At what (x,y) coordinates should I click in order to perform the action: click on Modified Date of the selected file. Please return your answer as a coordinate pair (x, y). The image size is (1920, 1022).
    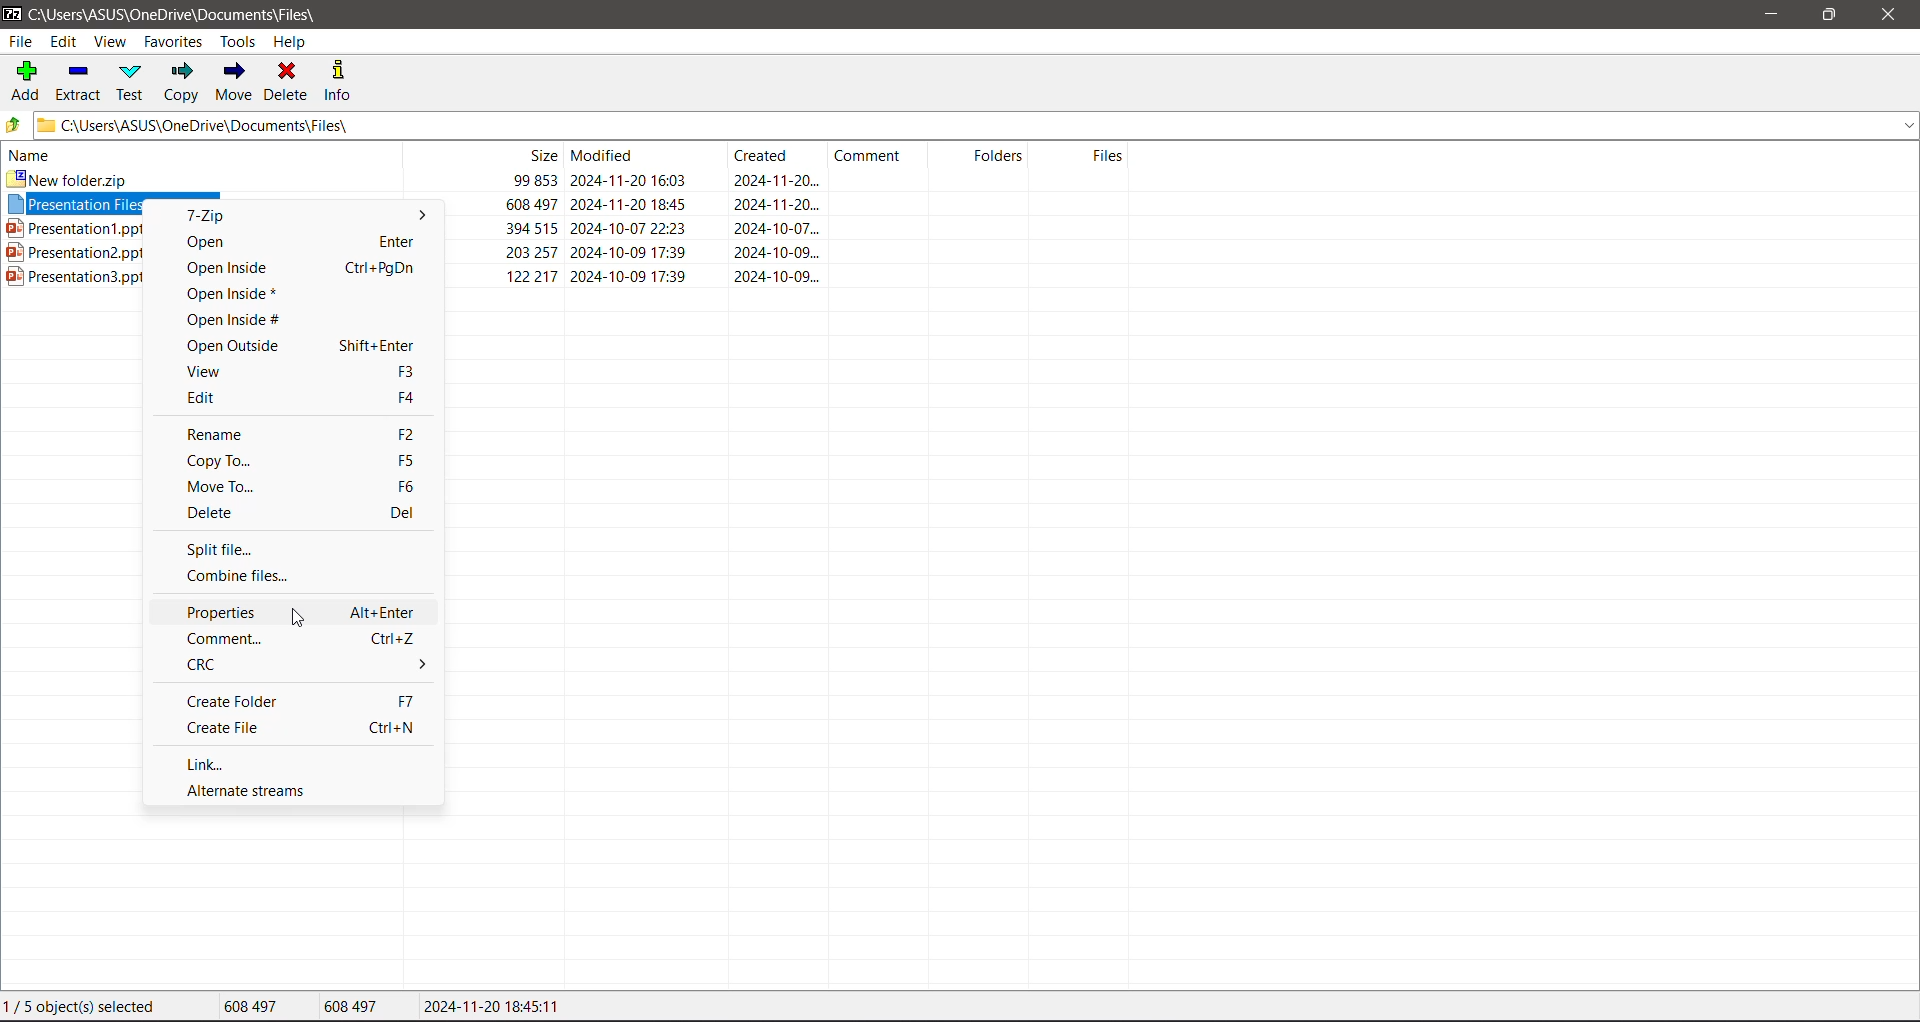
    Looking at the image, I should click on (495, 1007).